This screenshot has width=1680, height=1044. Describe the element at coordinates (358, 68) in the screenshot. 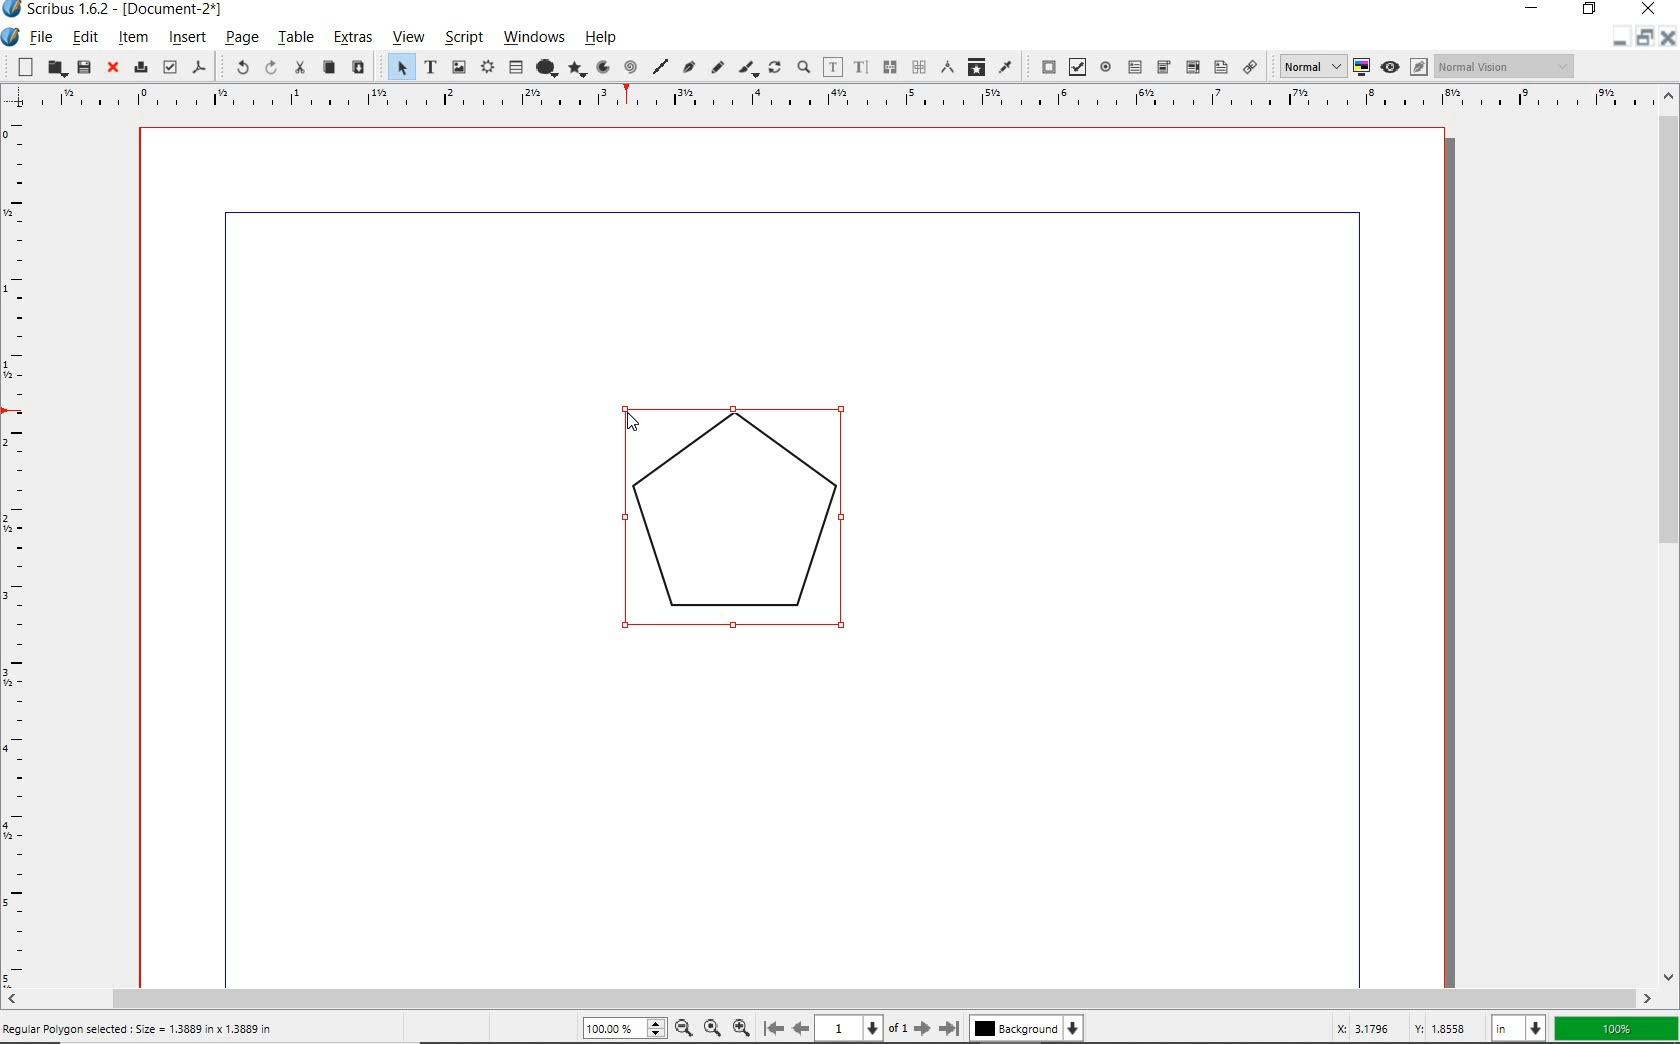

I see `paste` at that location.